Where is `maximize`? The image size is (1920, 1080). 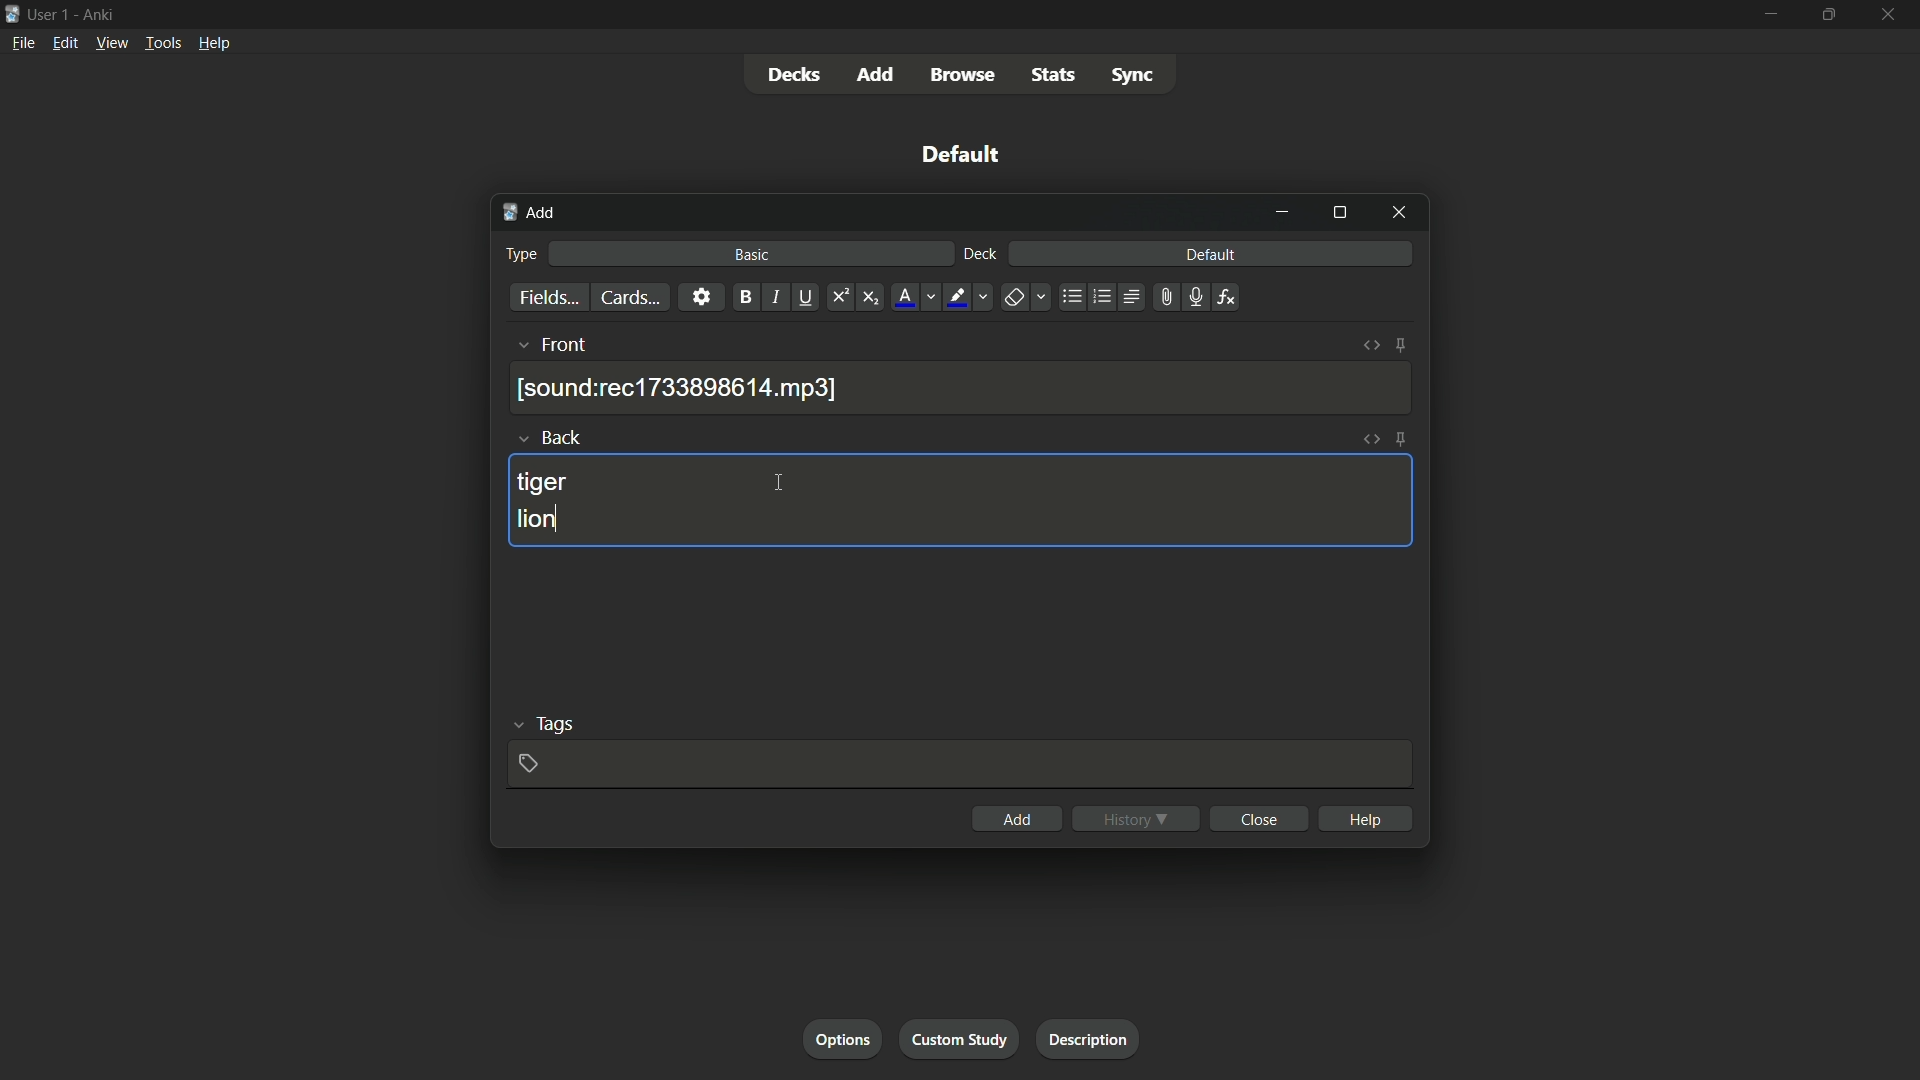 maximize is located at coordinates (1829, 15).